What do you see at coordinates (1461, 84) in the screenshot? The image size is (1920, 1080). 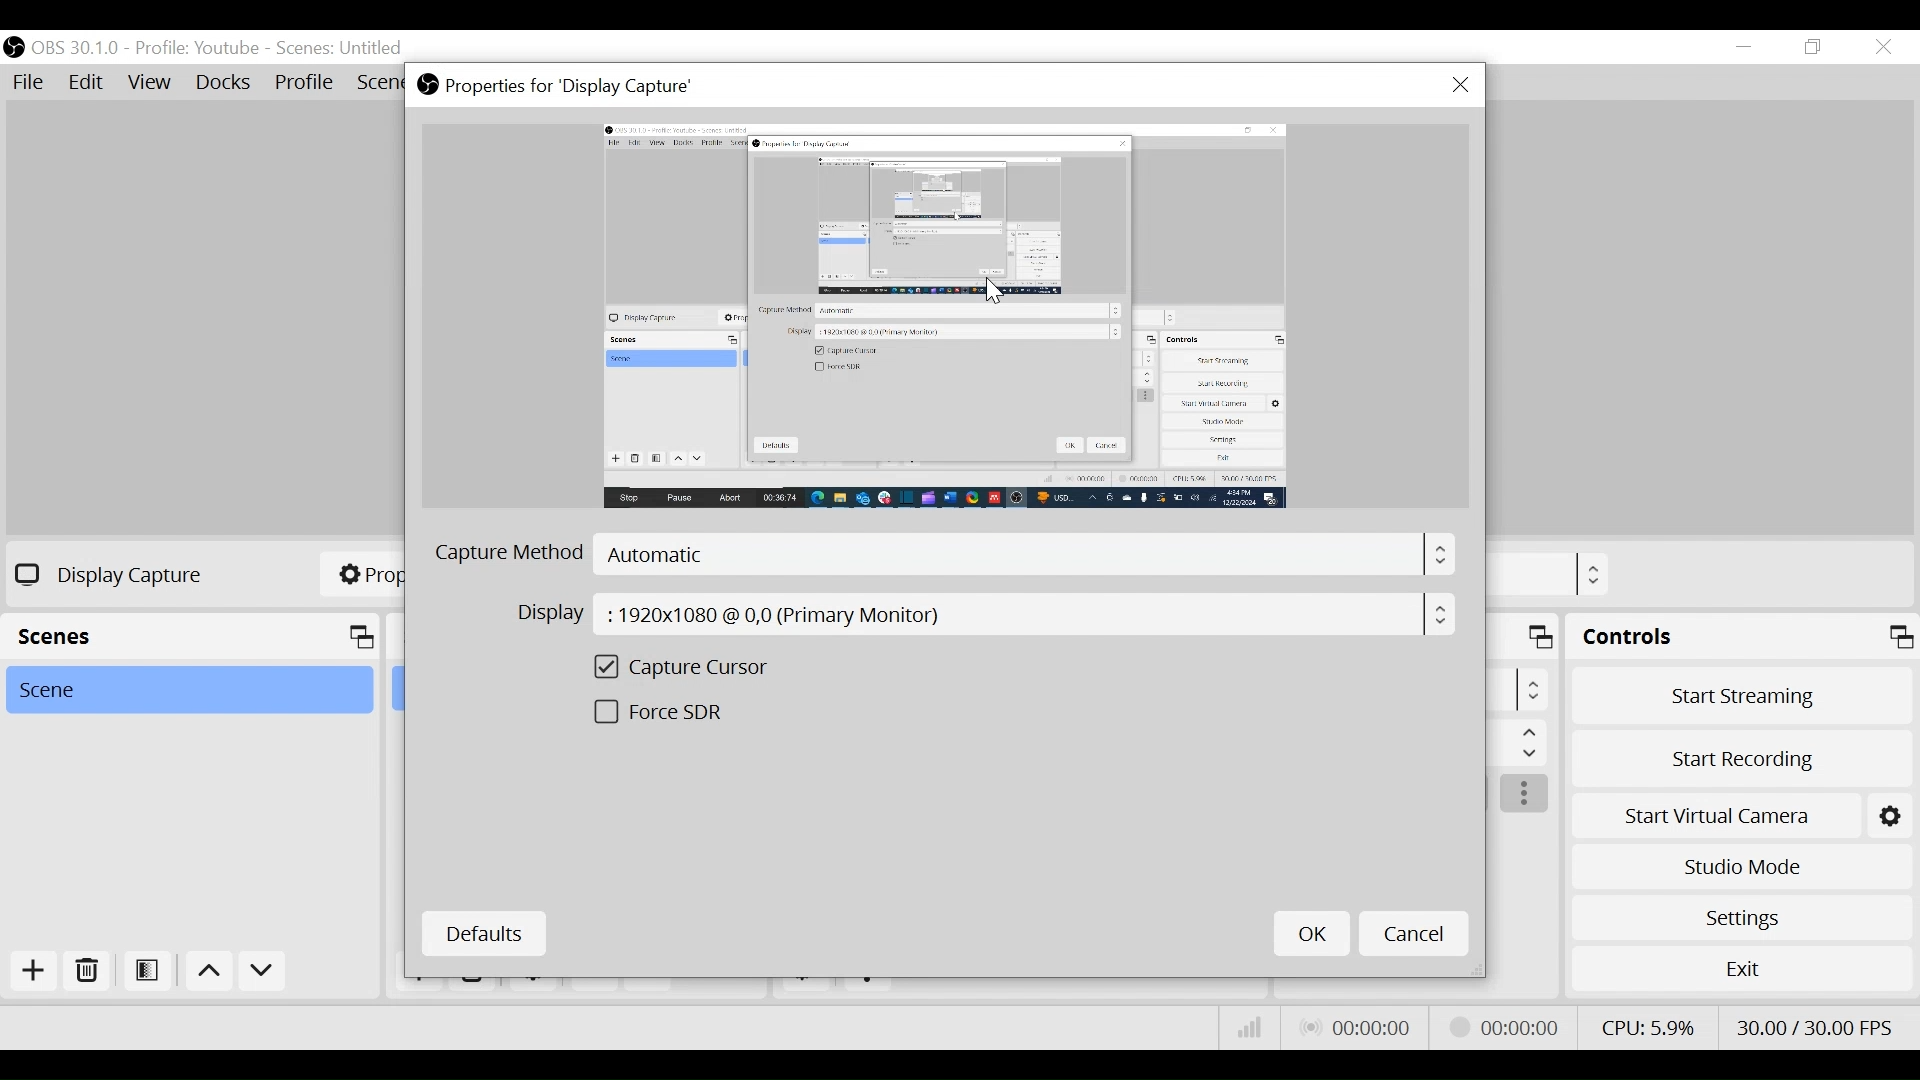 I see `Close` at bounding box center [1461, 84].